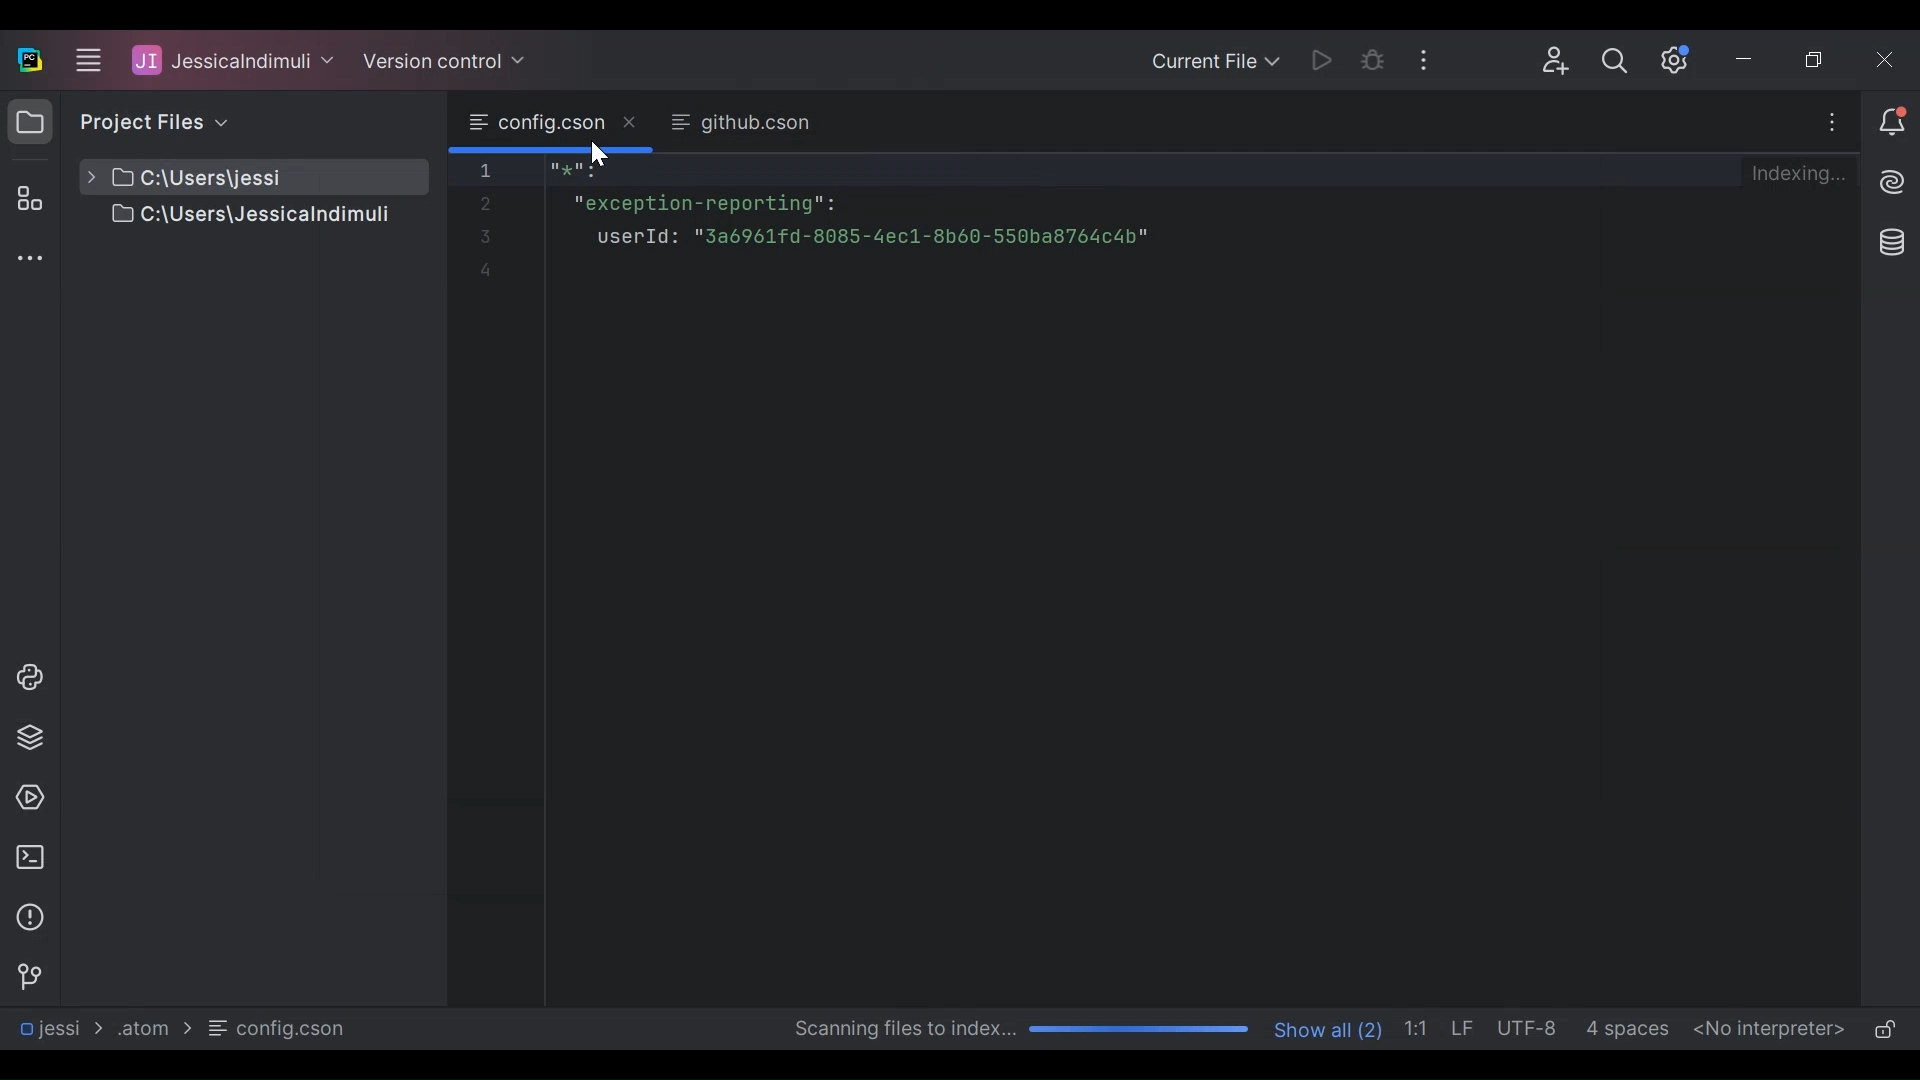 This screenshot has height=1080, width=1920. Describe the element at coordinates (1214, 61) in the screenshot. I see `Current File` at that location.